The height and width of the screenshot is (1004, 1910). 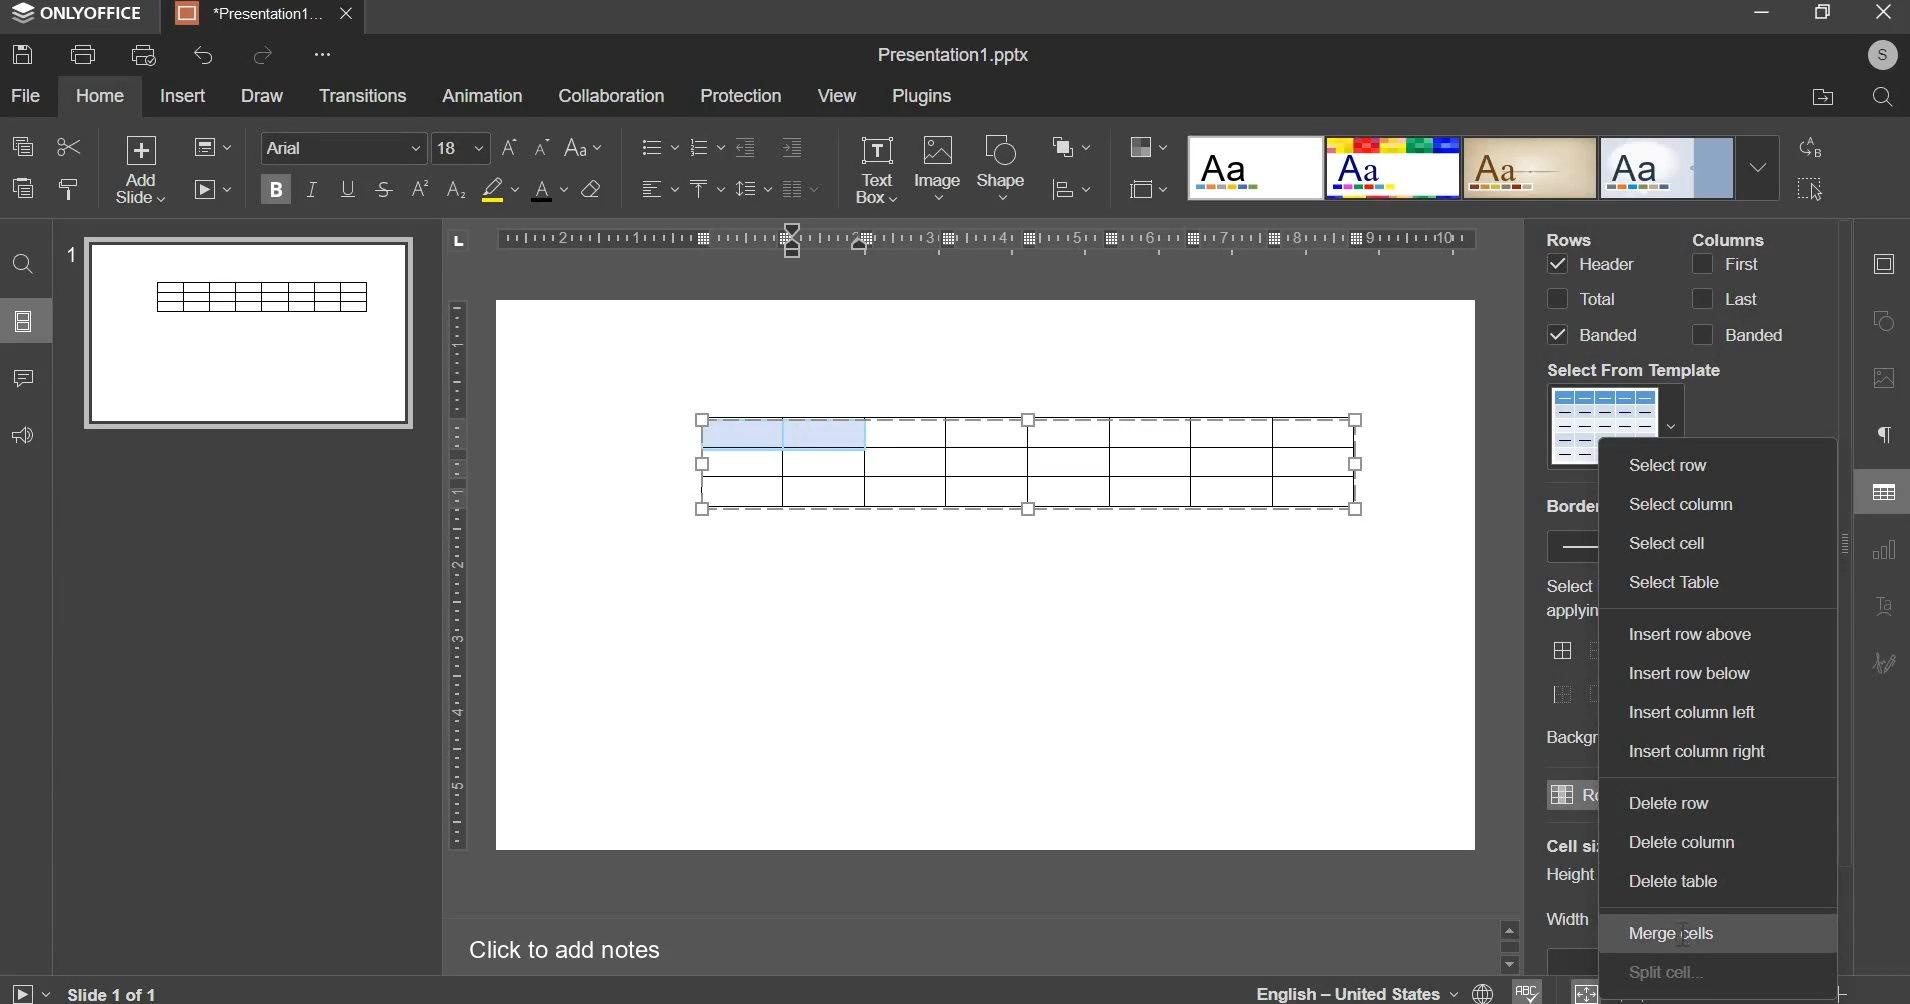 What do you see at coordinates (1147, 188) in the screenshot?
I see `slide size` at bounding box center [1147, 188].